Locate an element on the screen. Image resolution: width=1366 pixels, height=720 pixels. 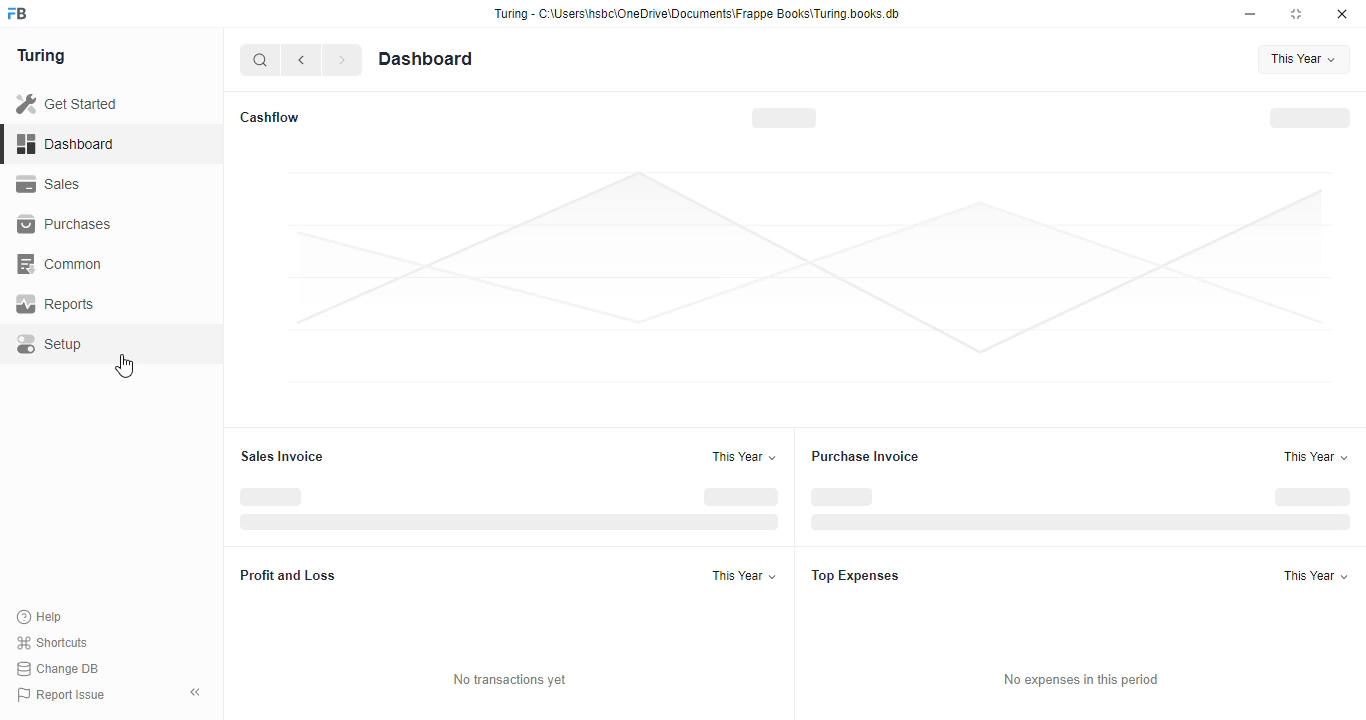
top expenses is located at coordinates (855, 576).